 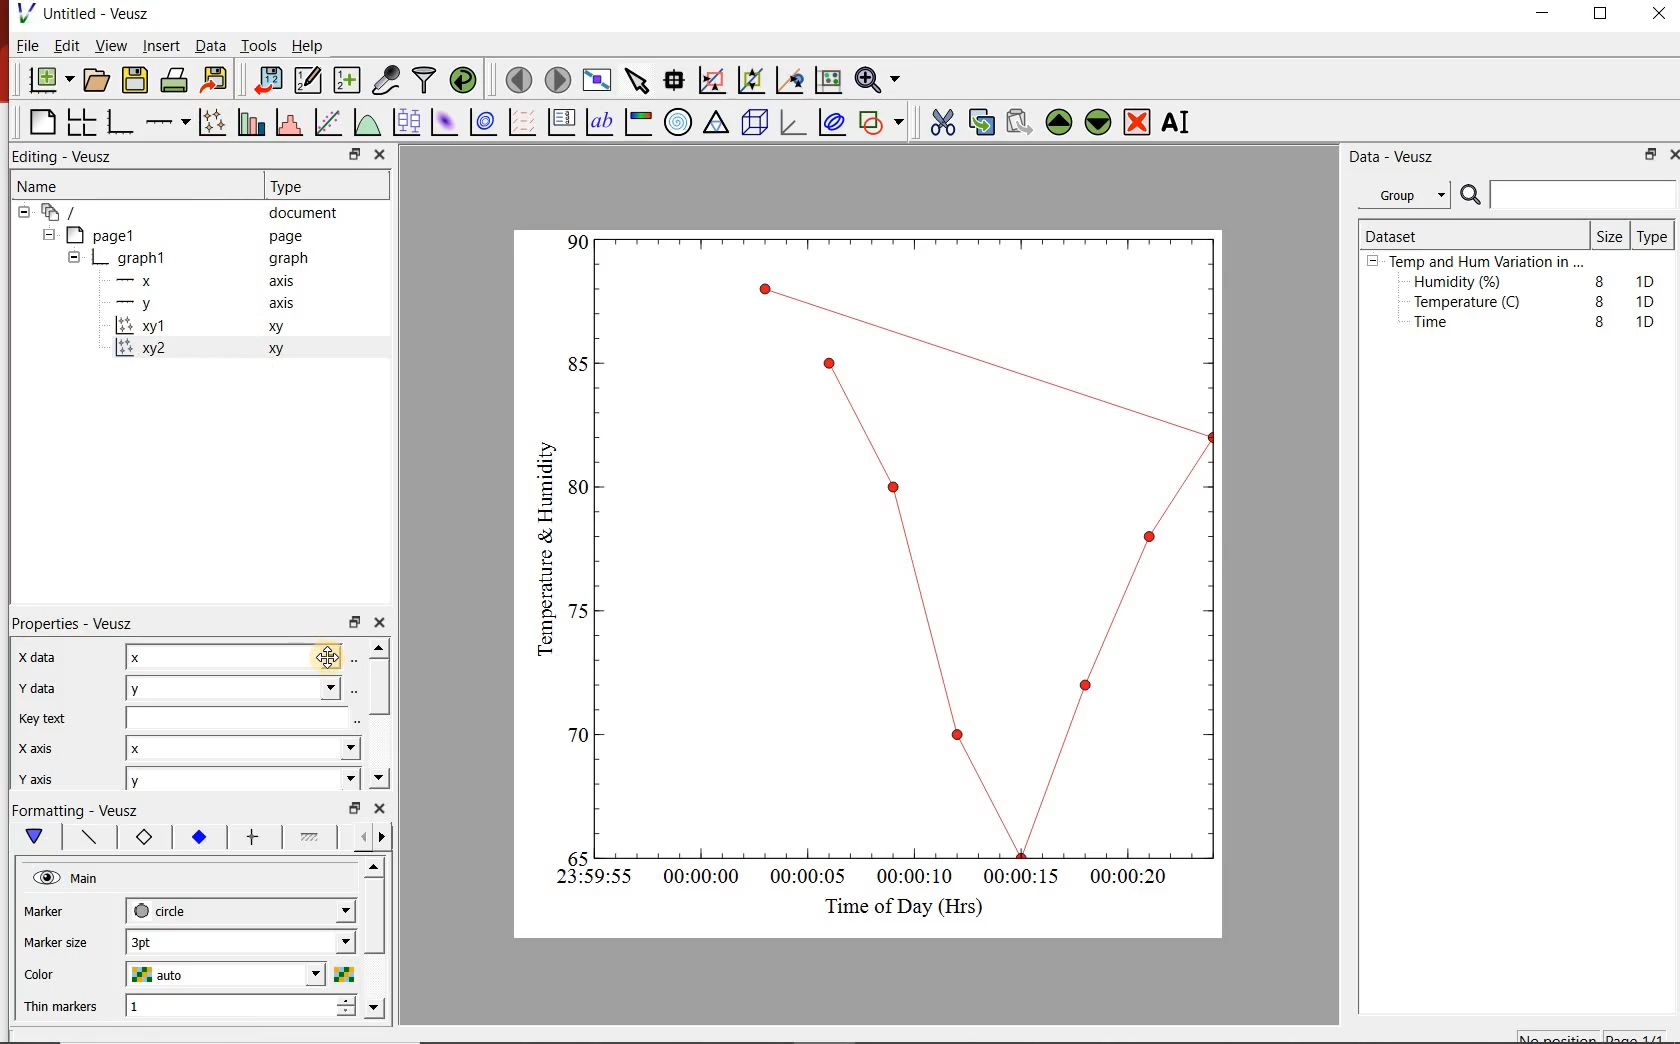 What do you see at coordinates (1611, 14) in the screenshot?
I see `maximize` at bounding box center [1611, 14].